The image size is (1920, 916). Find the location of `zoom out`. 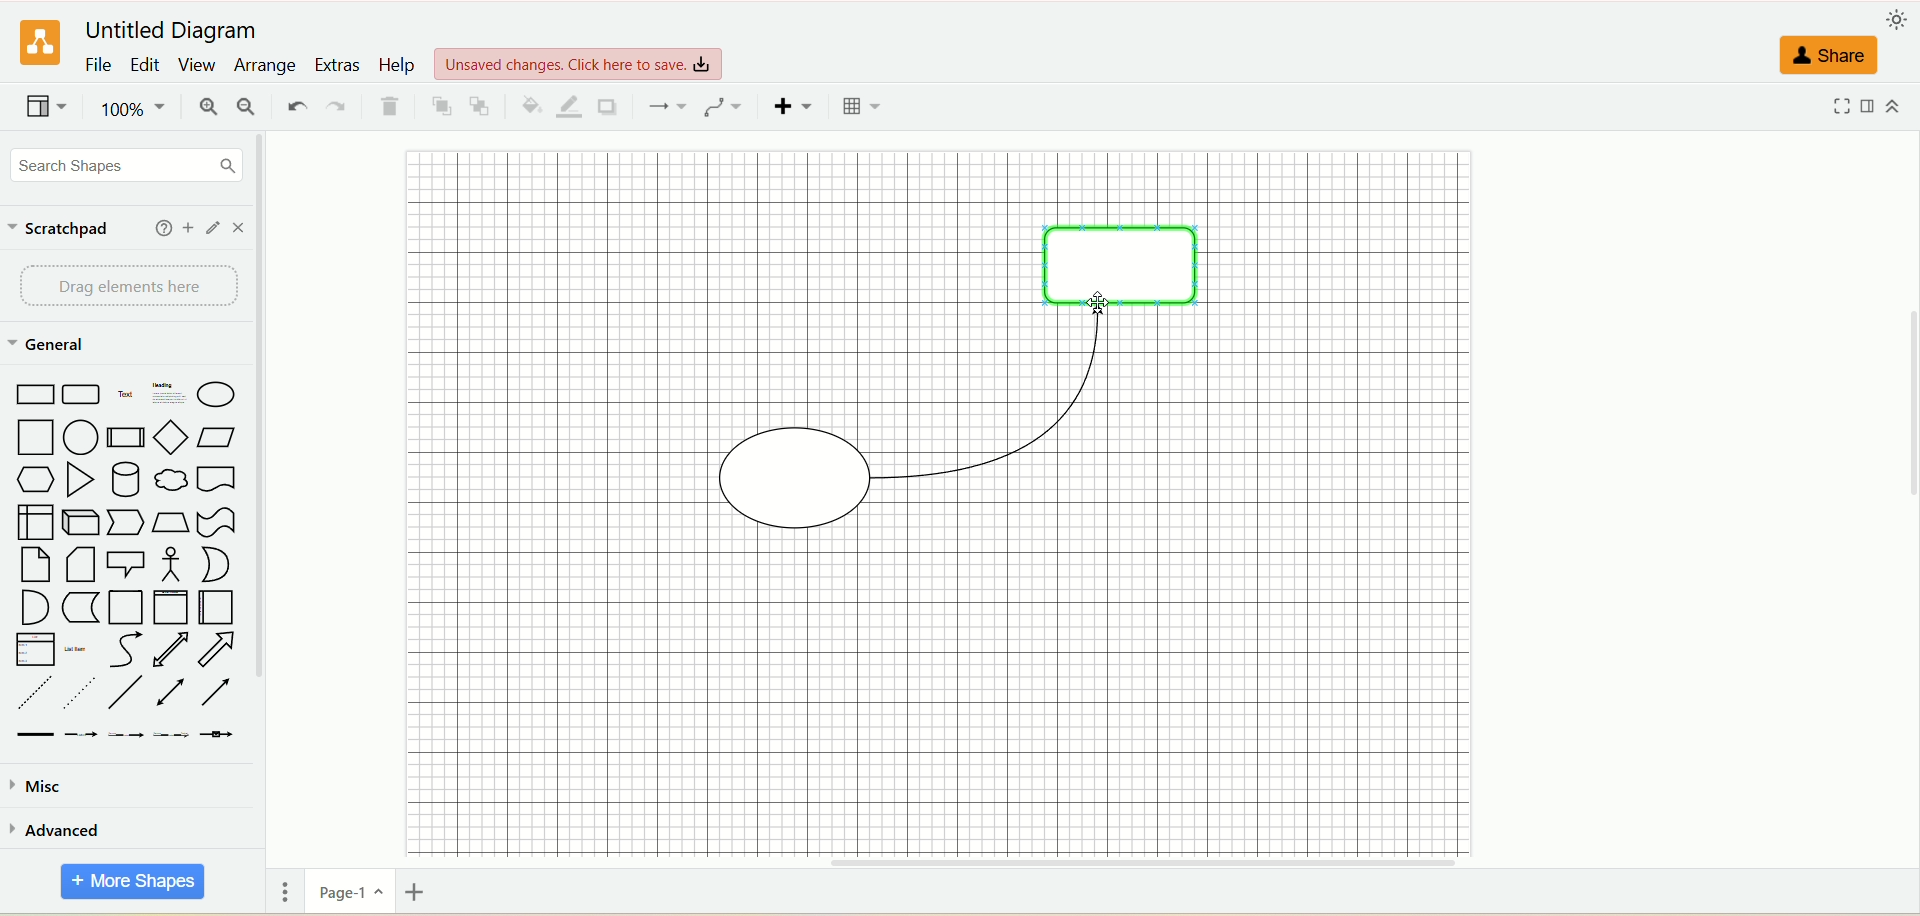

zoom out is located at coordinates (249, 108).